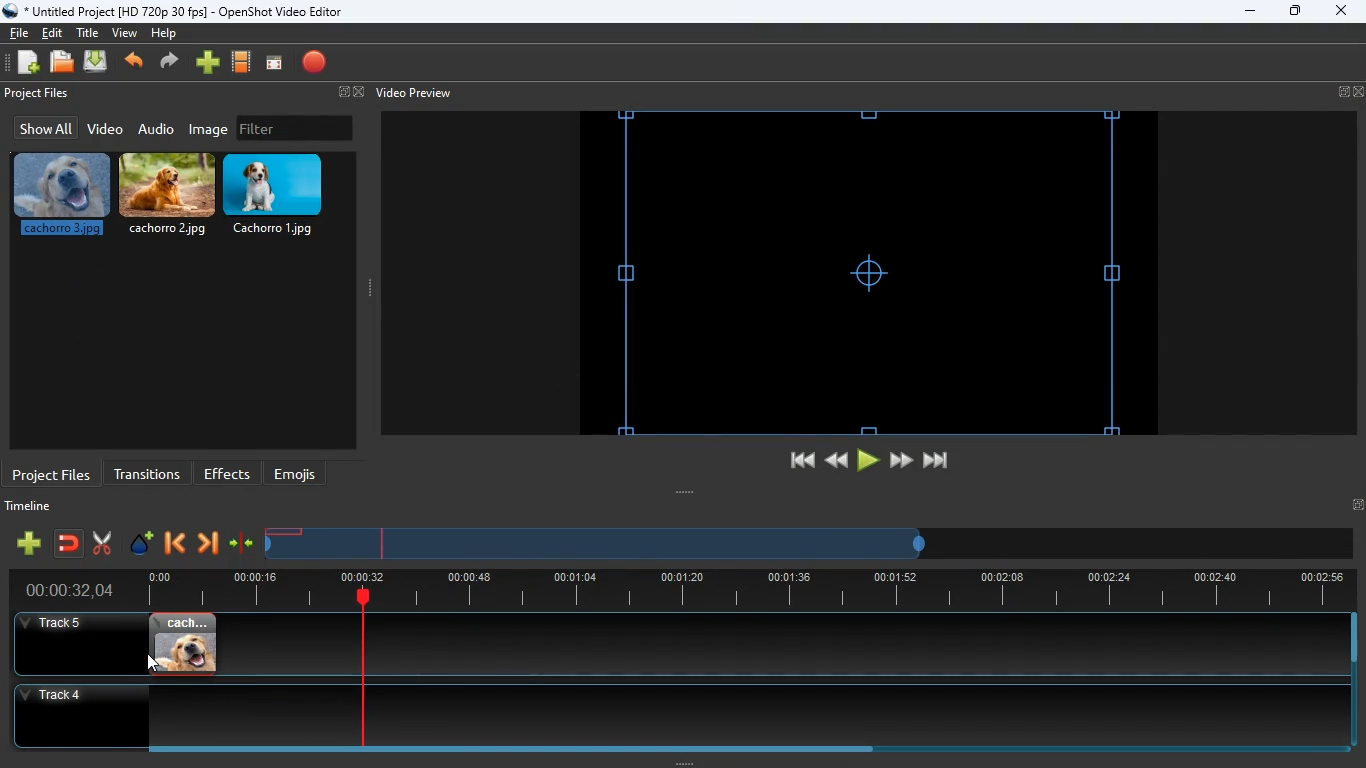 This screenshot has width=1366, height=768. What do you see at coordinates (938, 464) in the screenshot?
I see `end` at bounding box center [938, 464].